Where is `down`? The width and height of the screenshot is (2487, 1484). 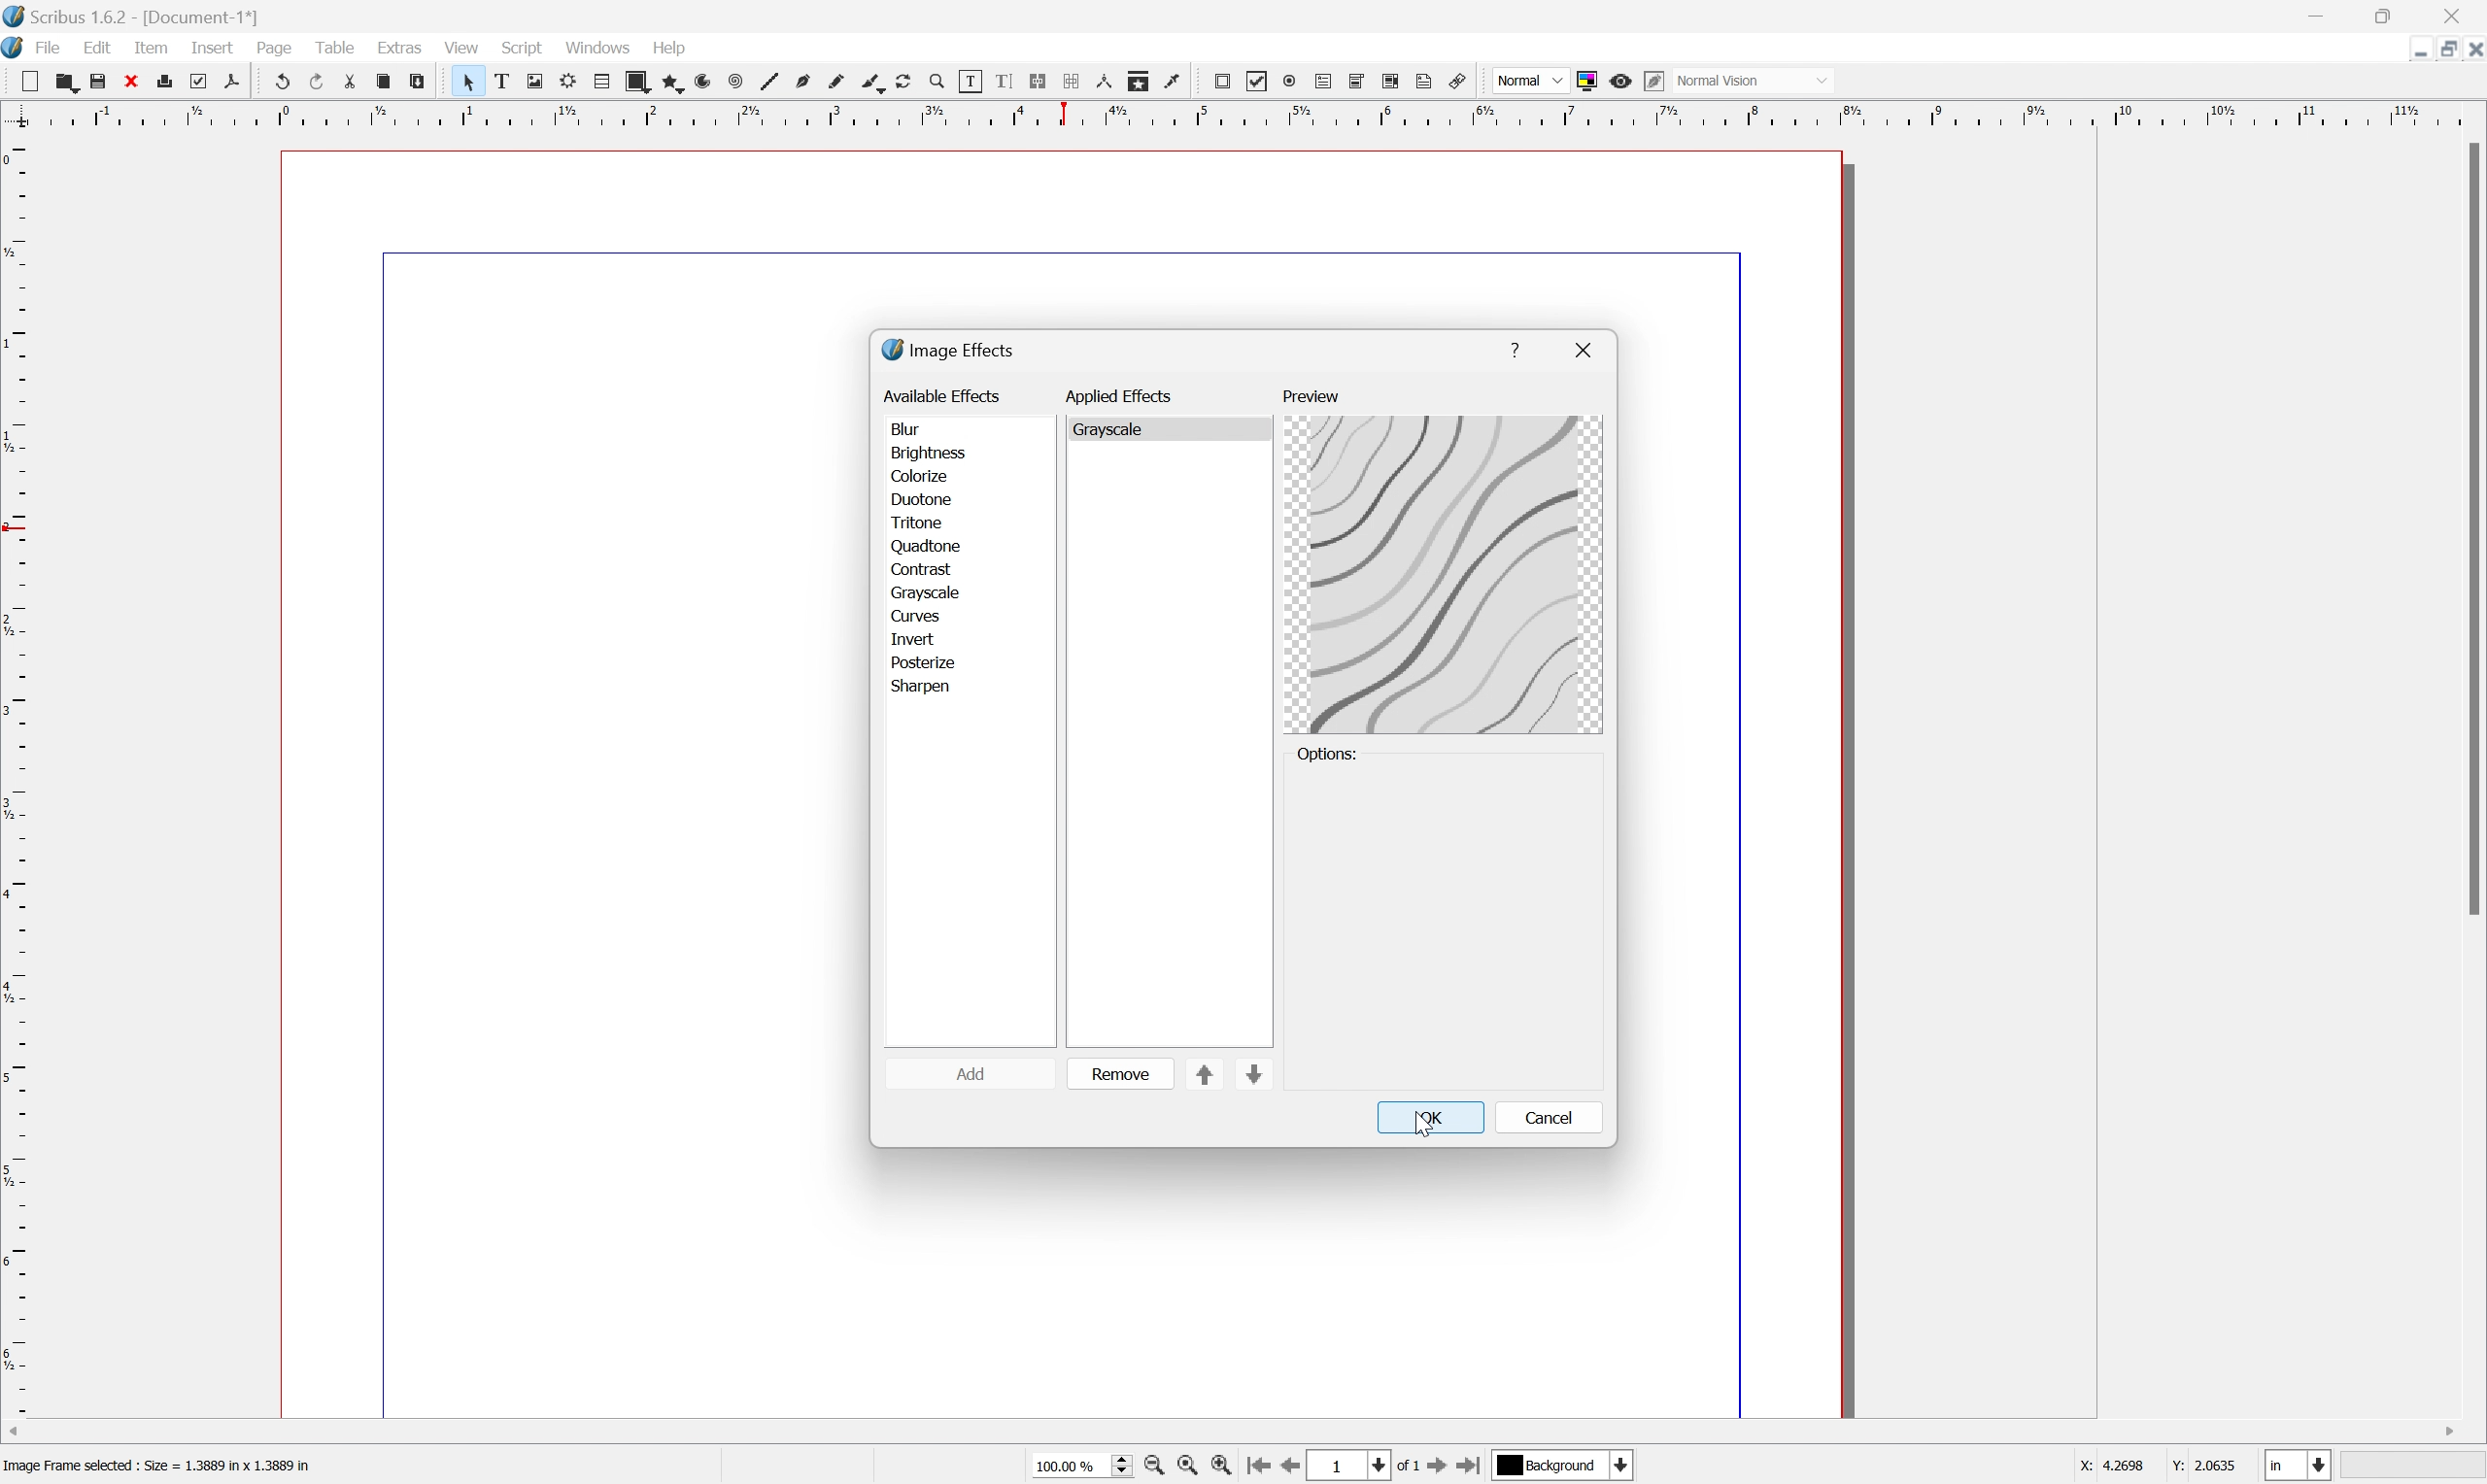
down is located at coordinates (1253, 1077).